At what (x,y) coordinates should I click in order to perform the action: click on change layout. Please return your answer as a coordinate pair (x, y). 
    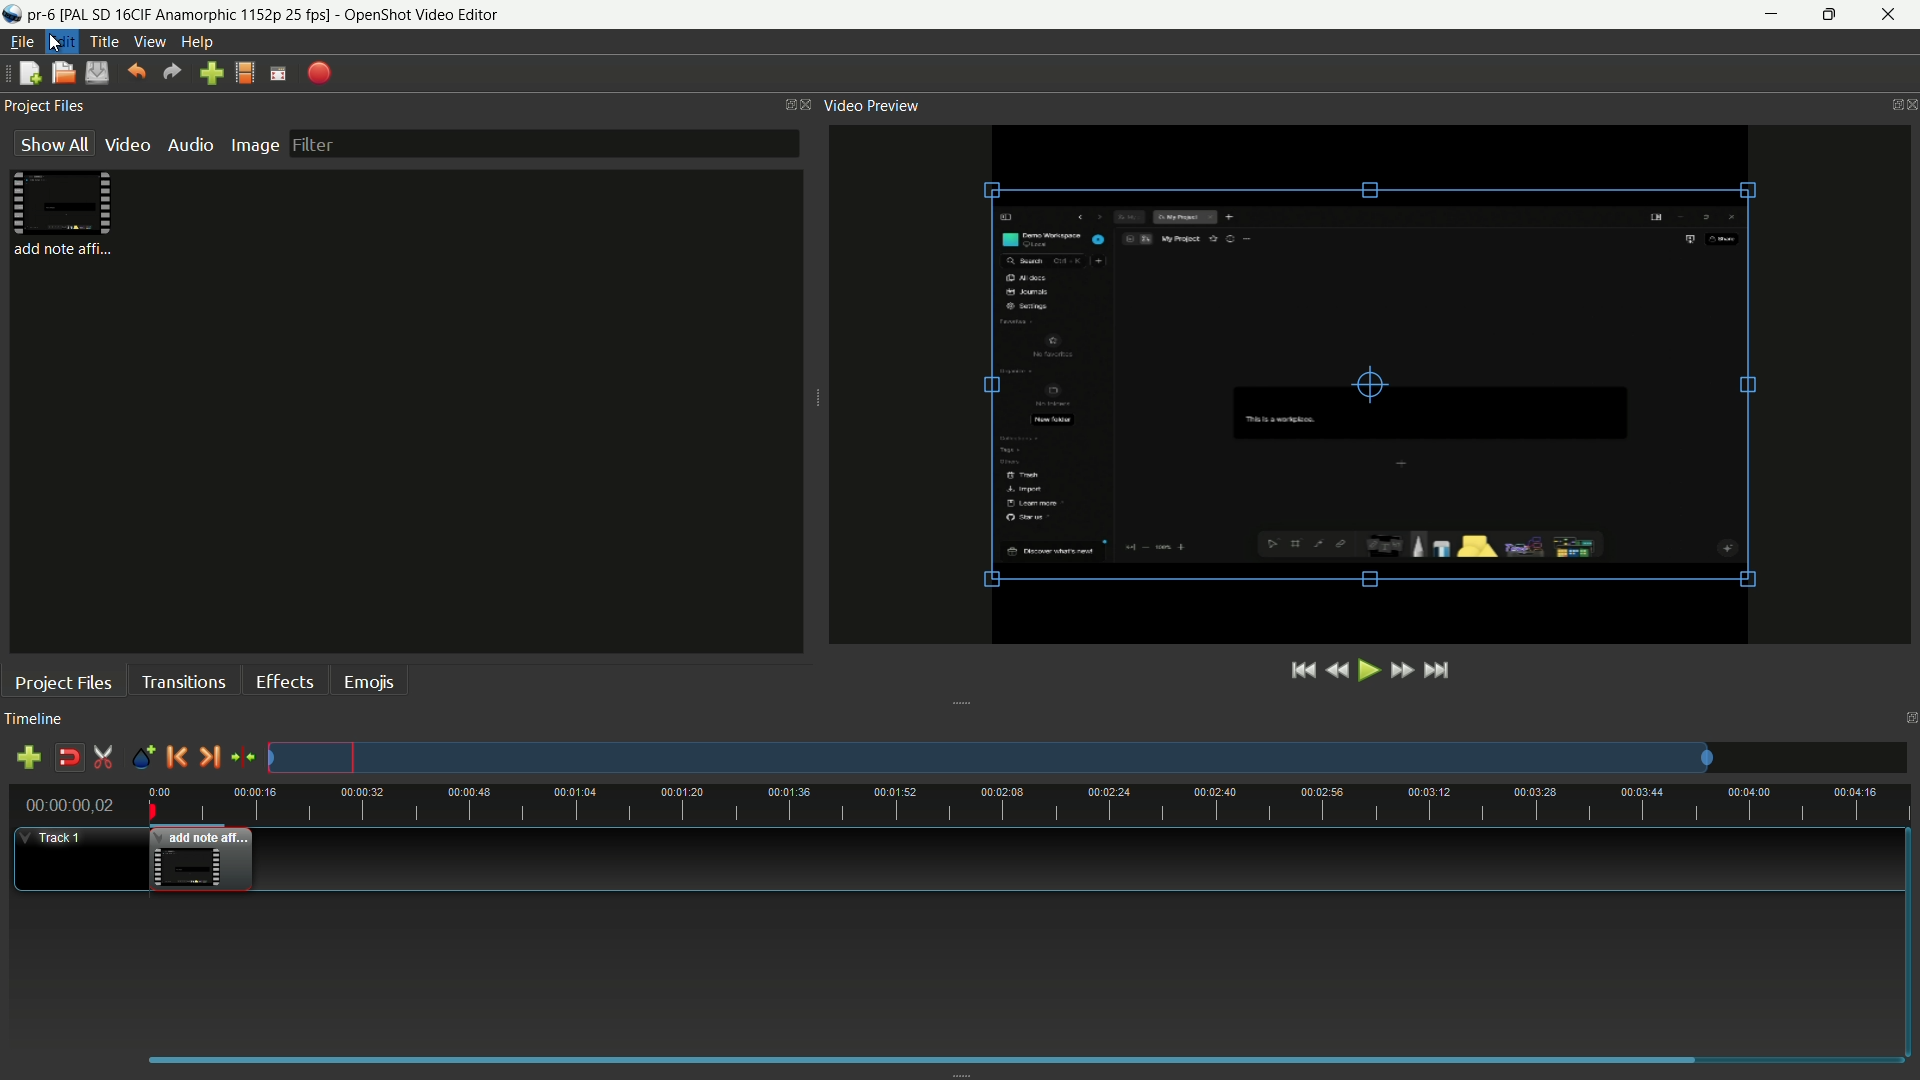
    Looking at the image, I should click on (1908, 717).